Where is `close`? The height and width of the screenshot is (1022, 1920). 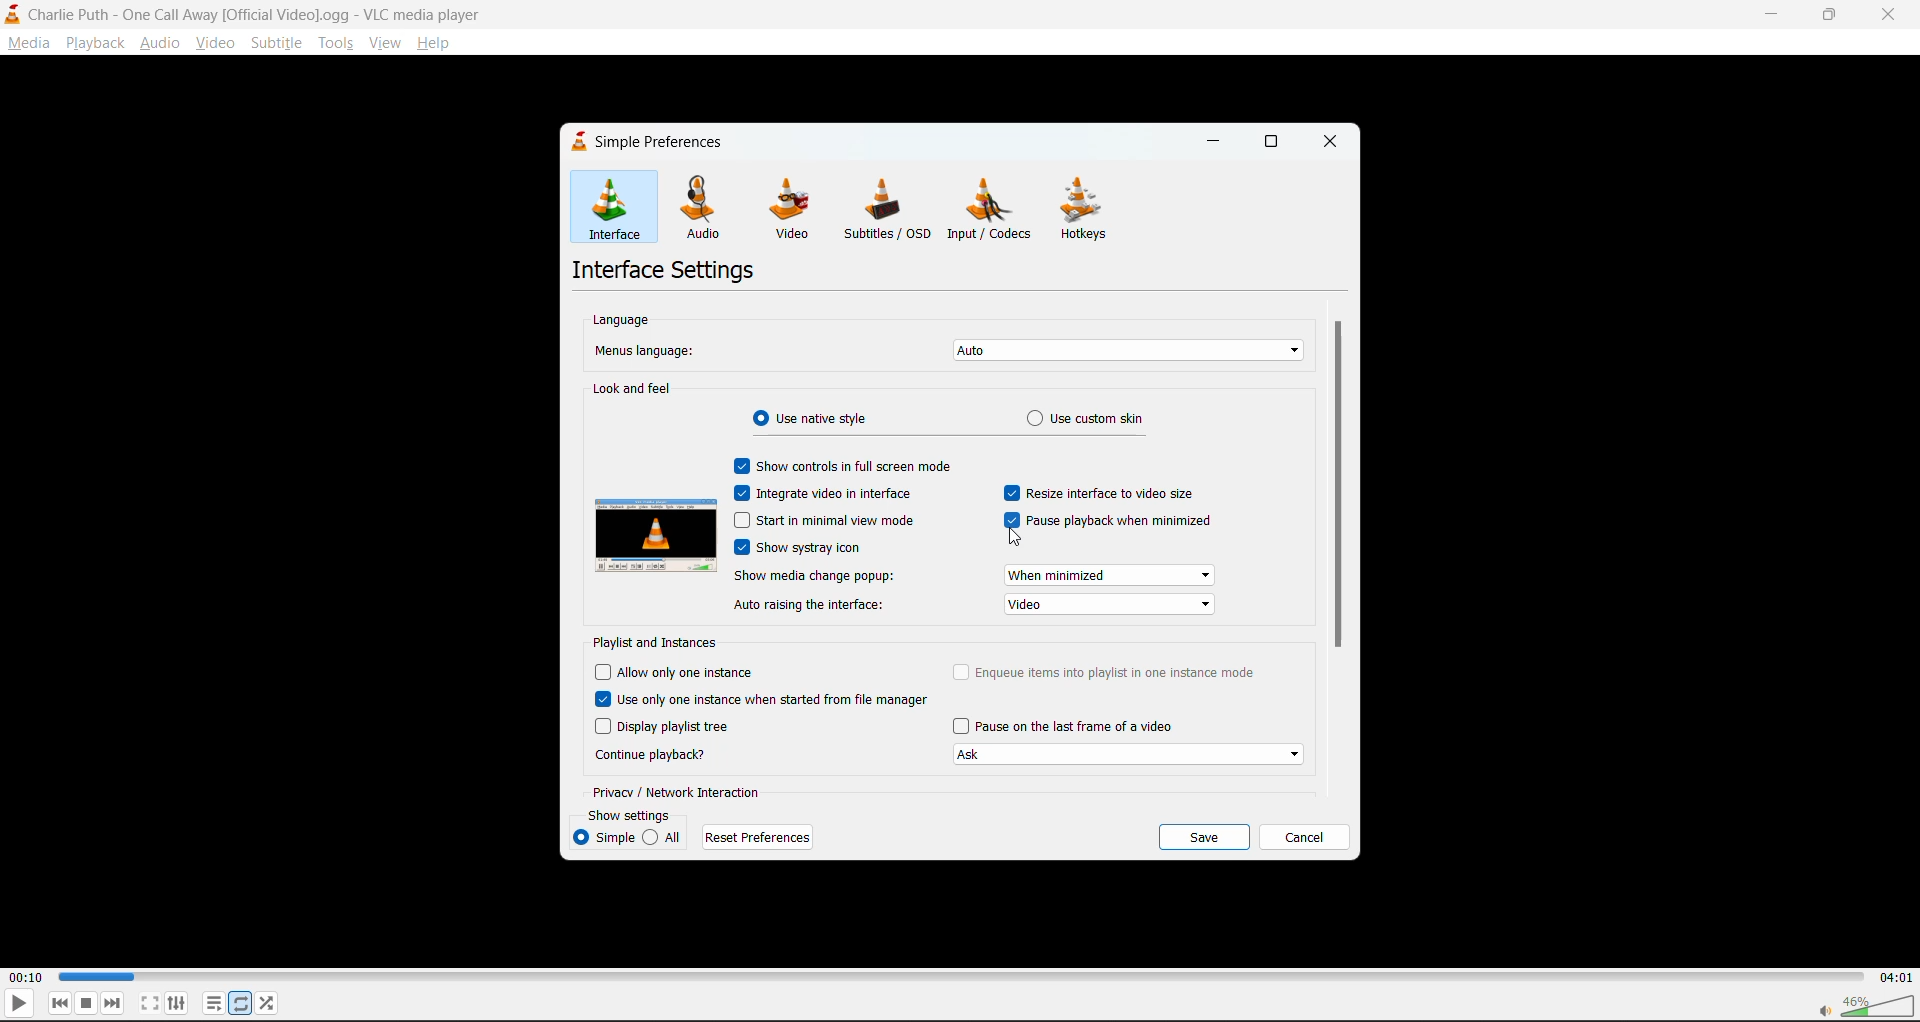 close is located at coordinates (1326, 143).